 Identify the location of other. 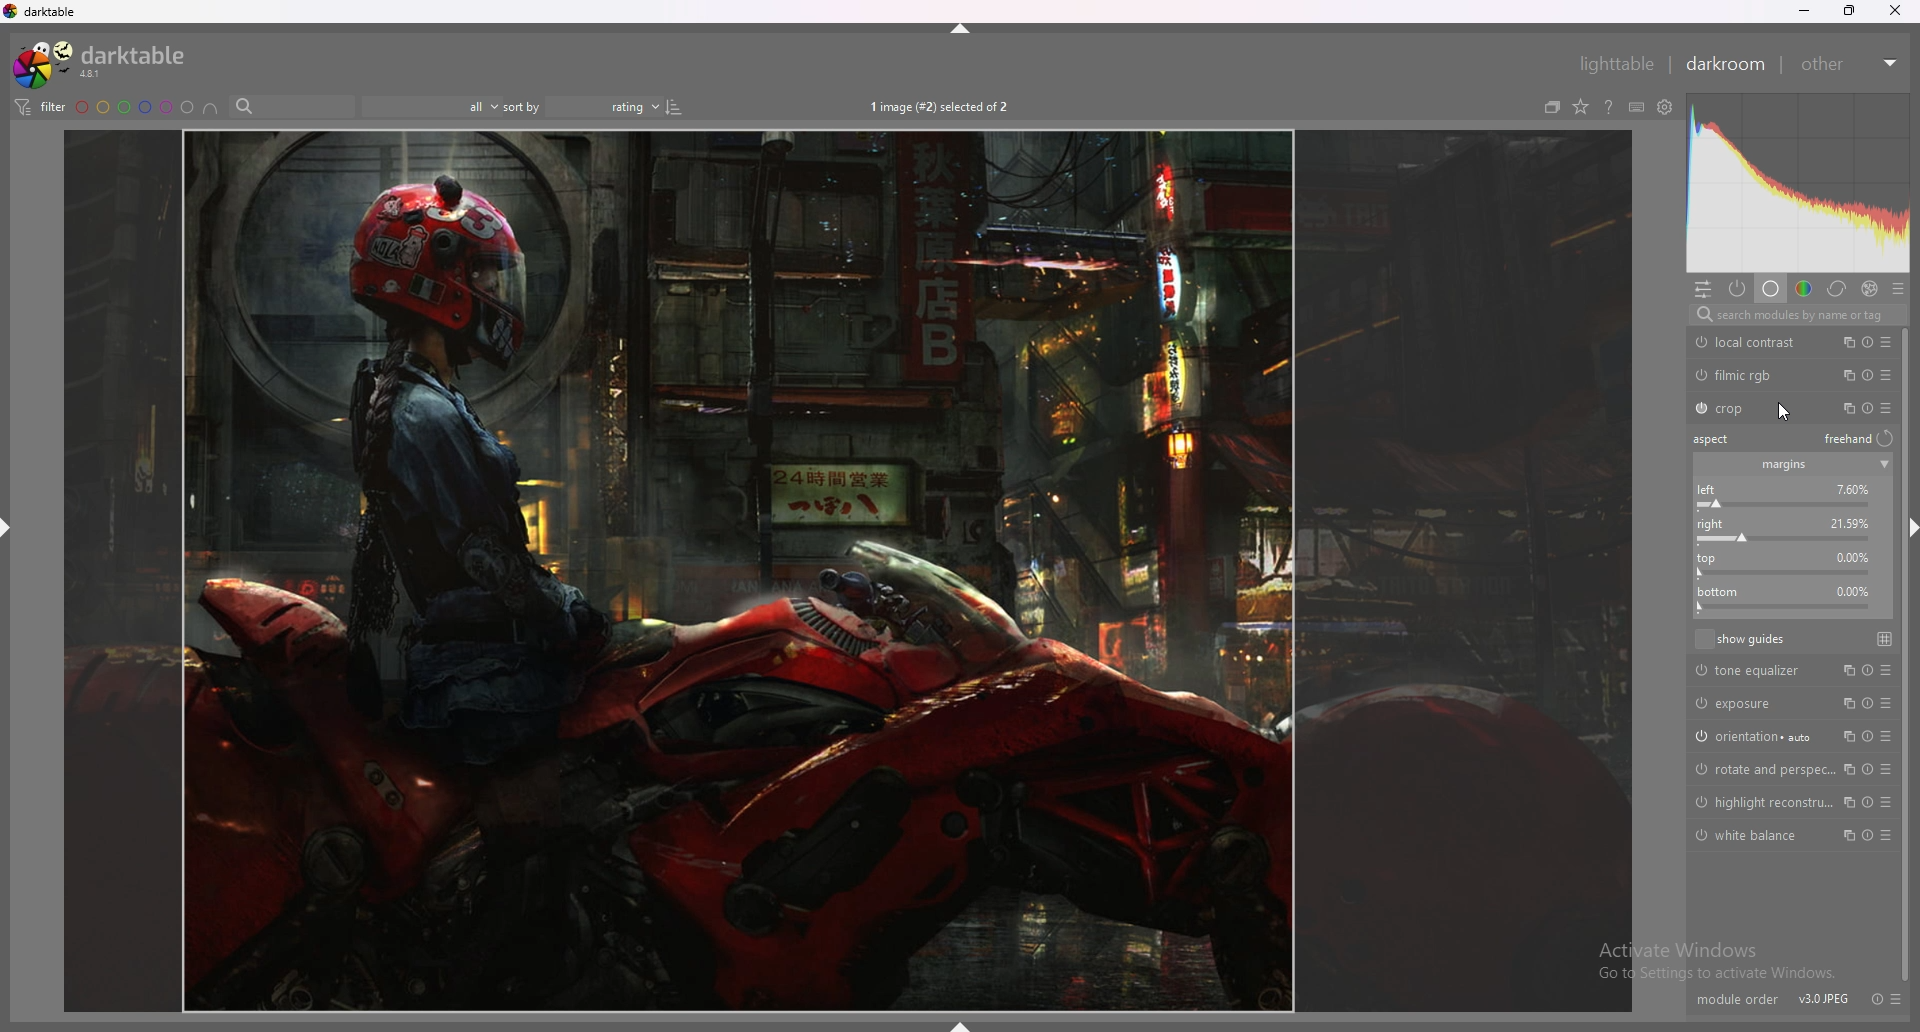
(1850, 64).